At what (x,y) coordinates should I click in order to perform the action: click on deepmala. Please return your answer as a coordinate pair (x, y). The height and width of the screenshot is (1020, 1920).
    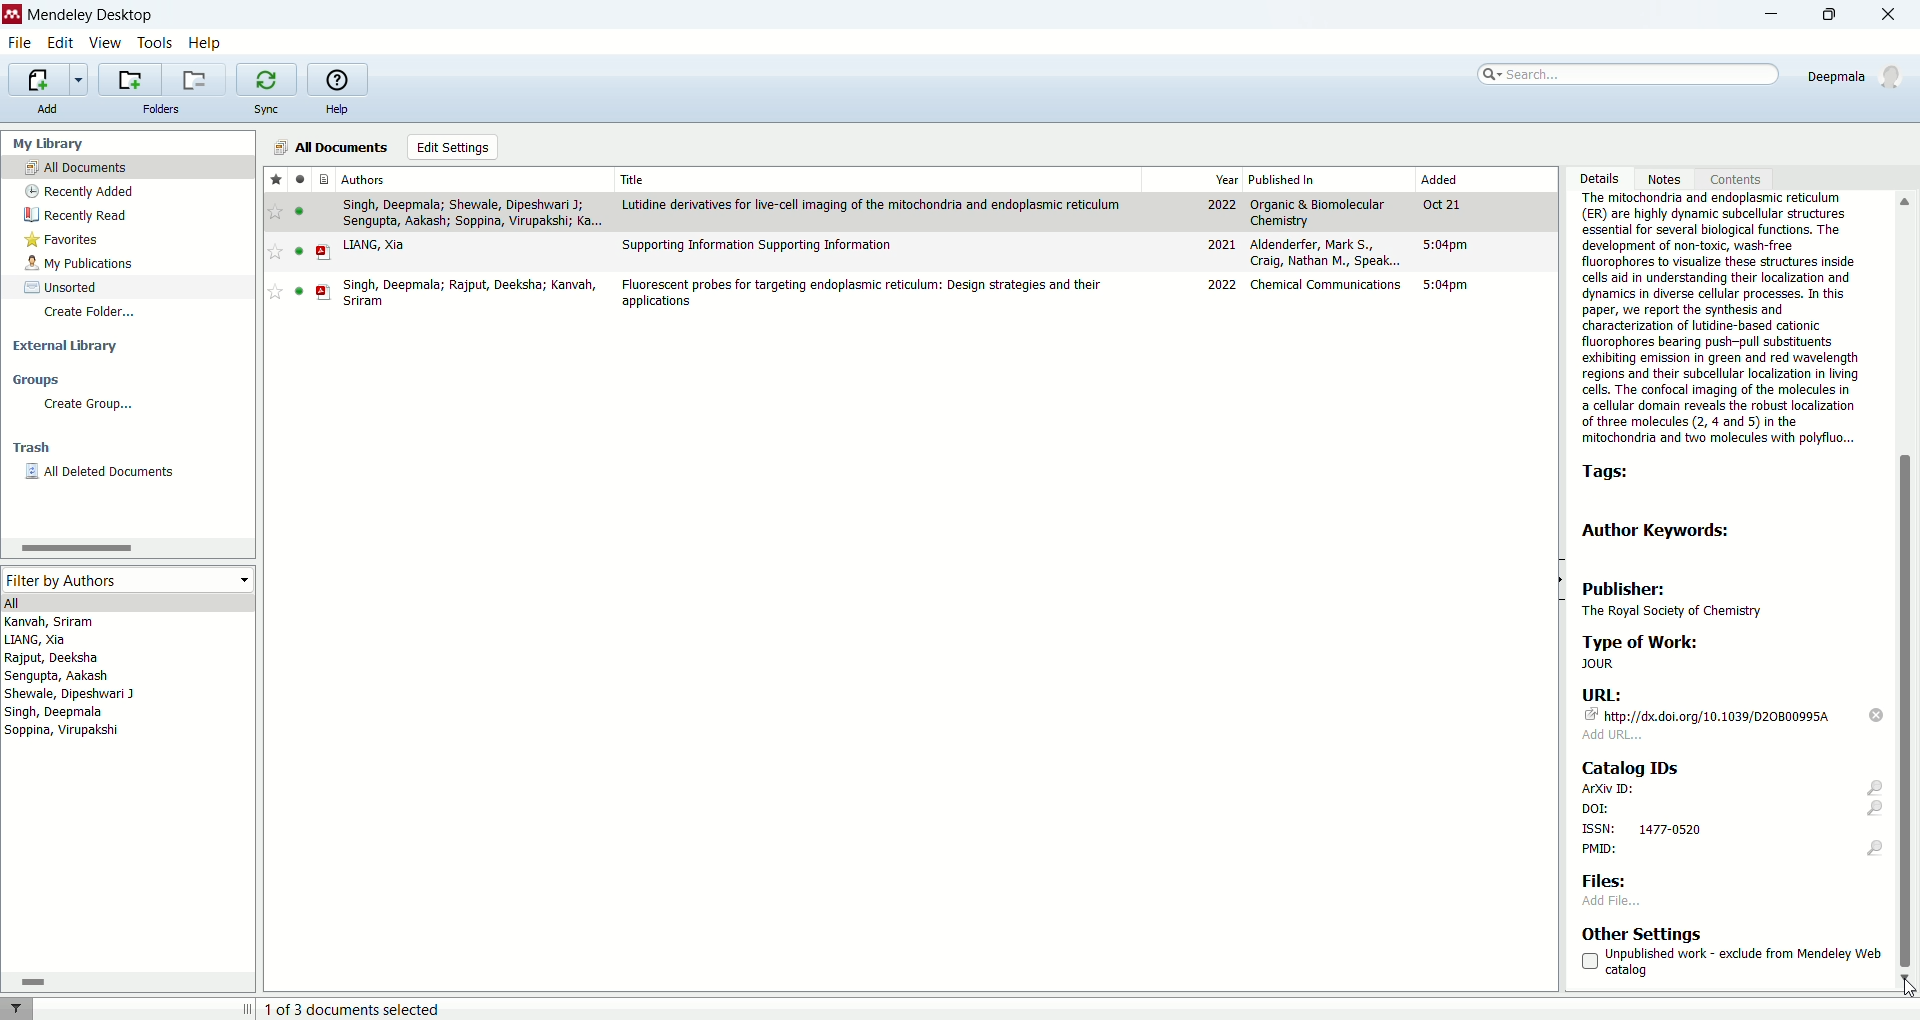
    Looking at the image, I should click on (1858, 76).